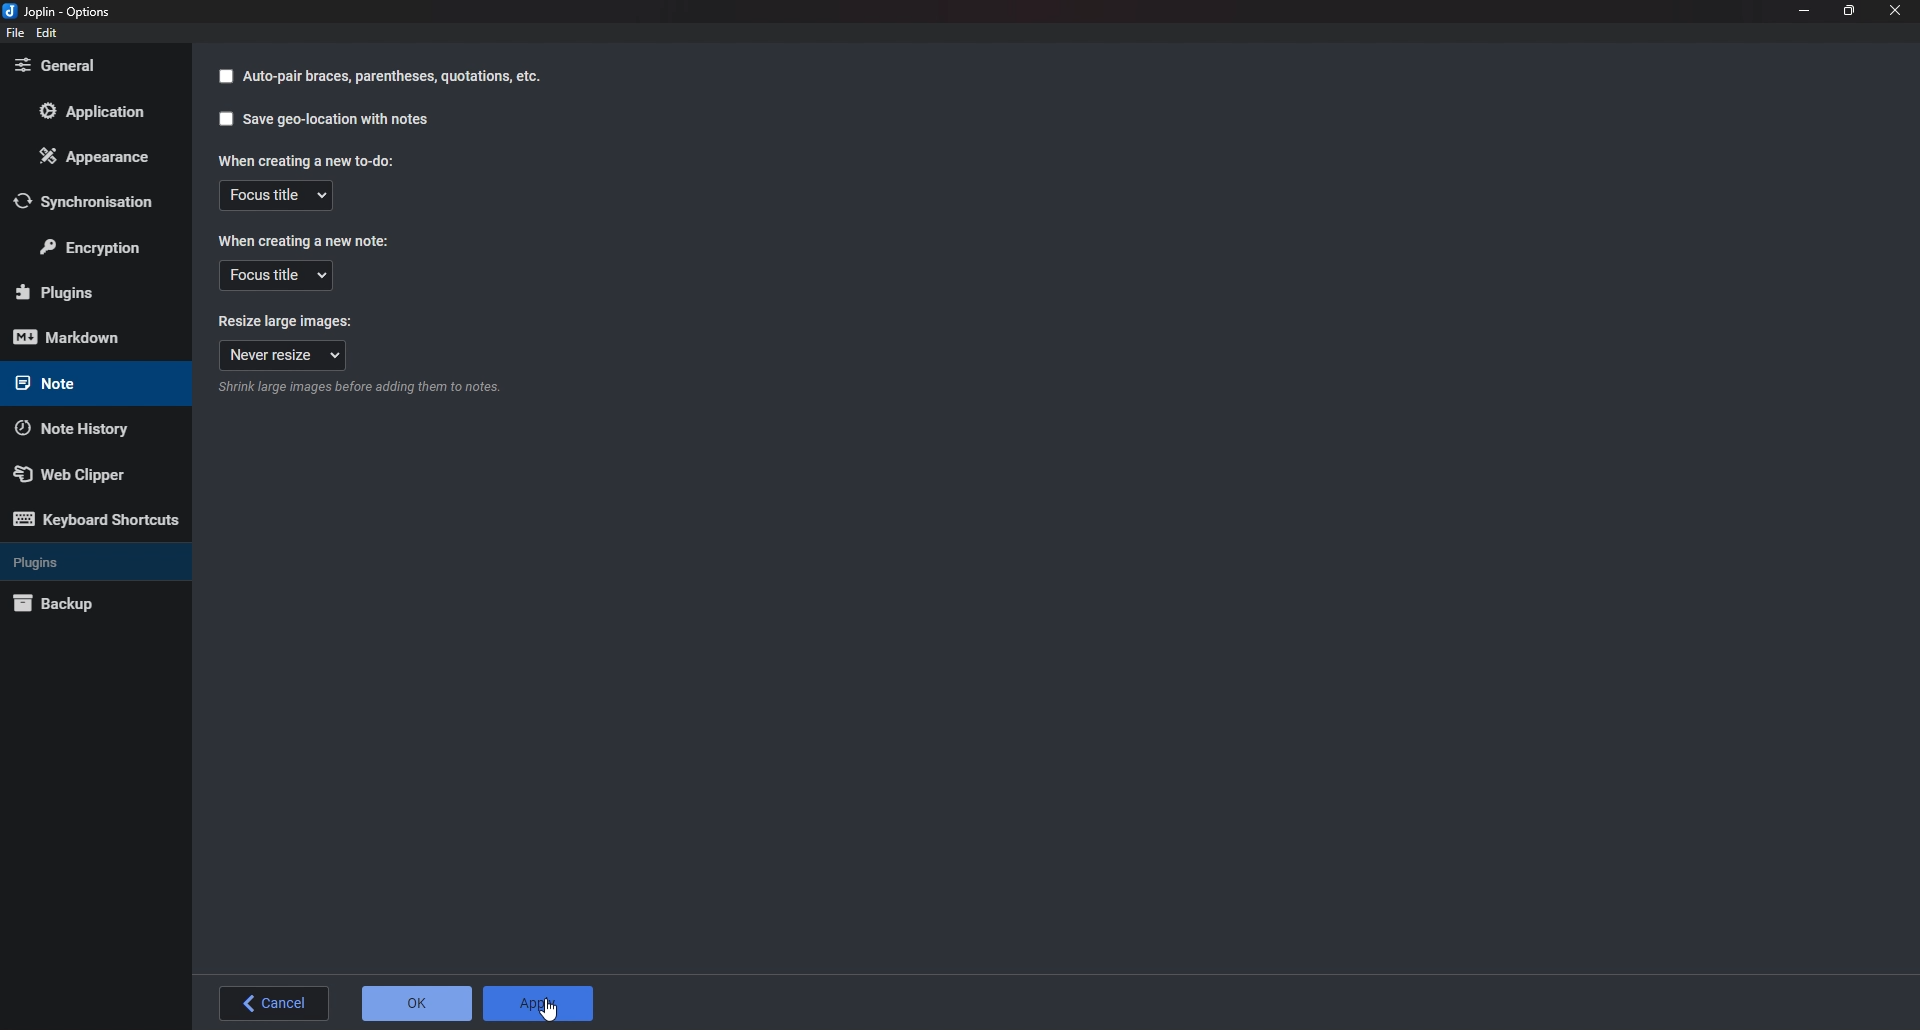 The width and height of the screenshot is (1920, 1030). What do you see at coordinates (64, 10) in the screenshot?
I see `joplin` at bounding box center [64, 10].